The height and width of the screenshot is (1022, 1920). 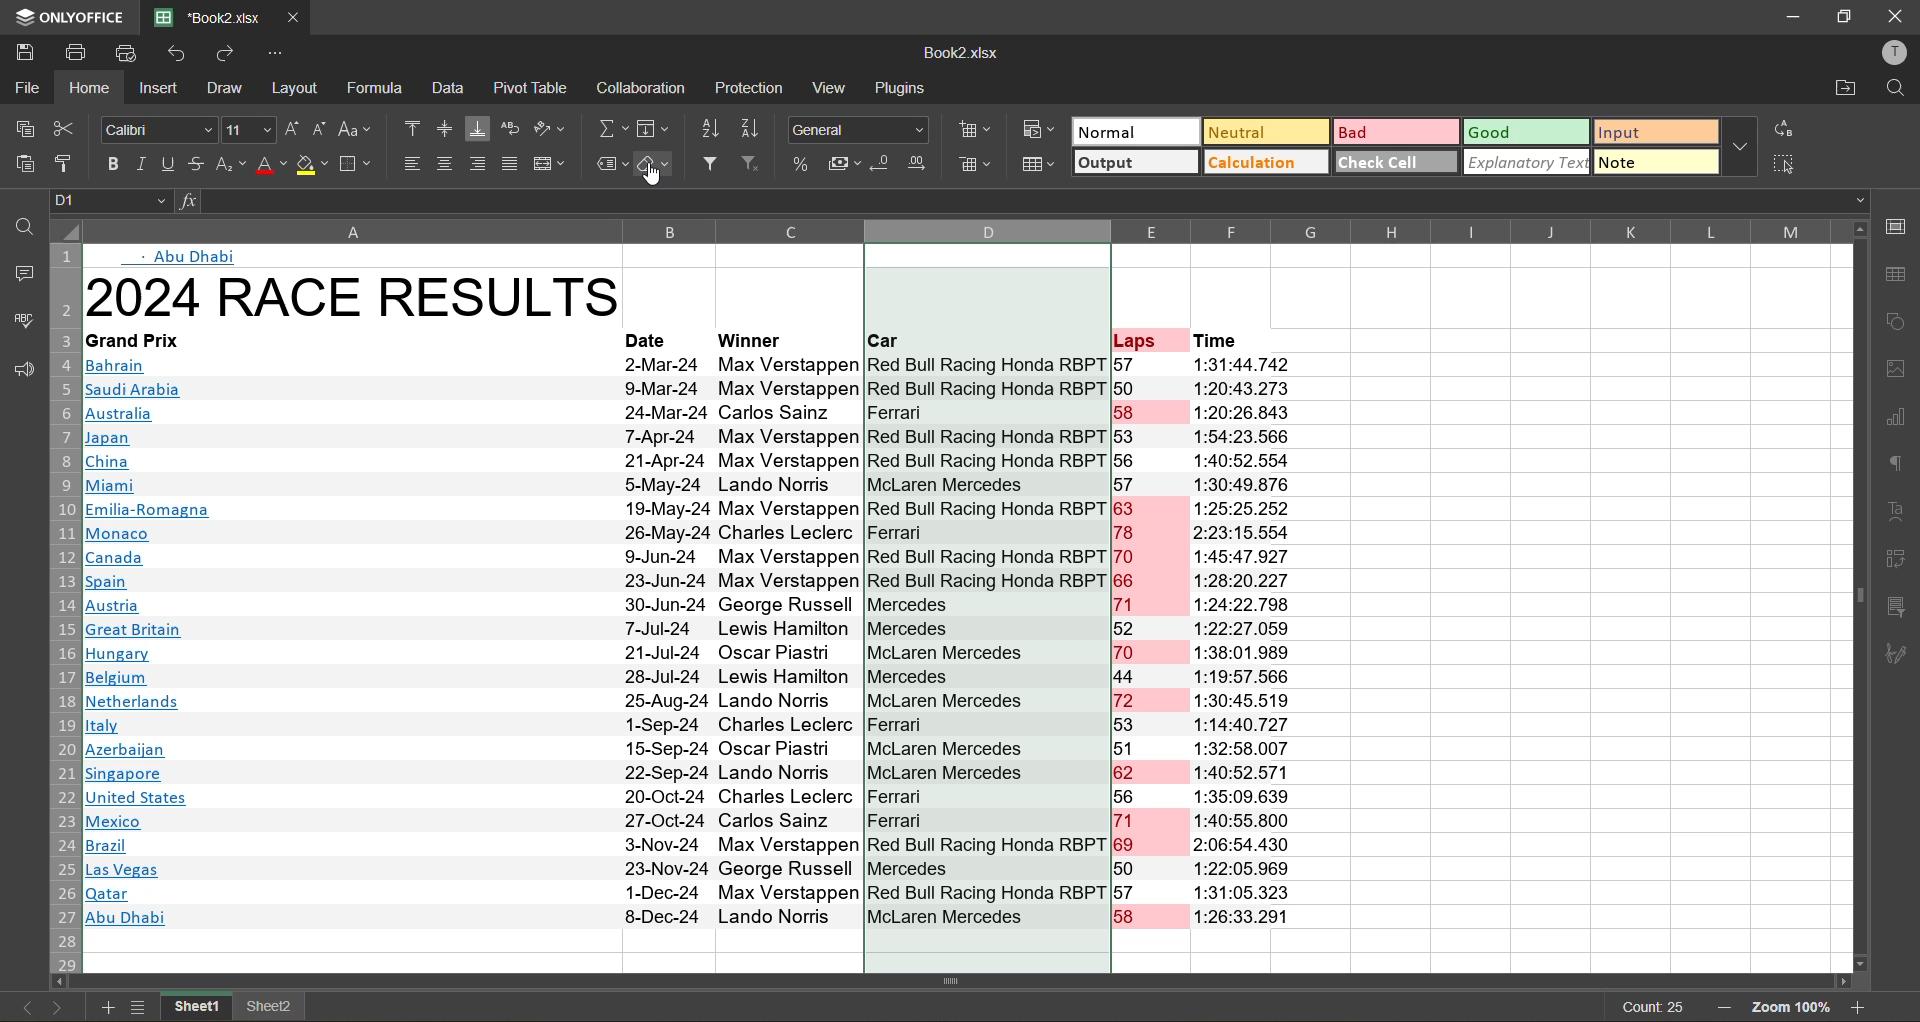 I want to click on MB Monaco 26-May-24 Charles Leclerc Ferrari 78 2:23:15.554, so click(x=701, y=534).